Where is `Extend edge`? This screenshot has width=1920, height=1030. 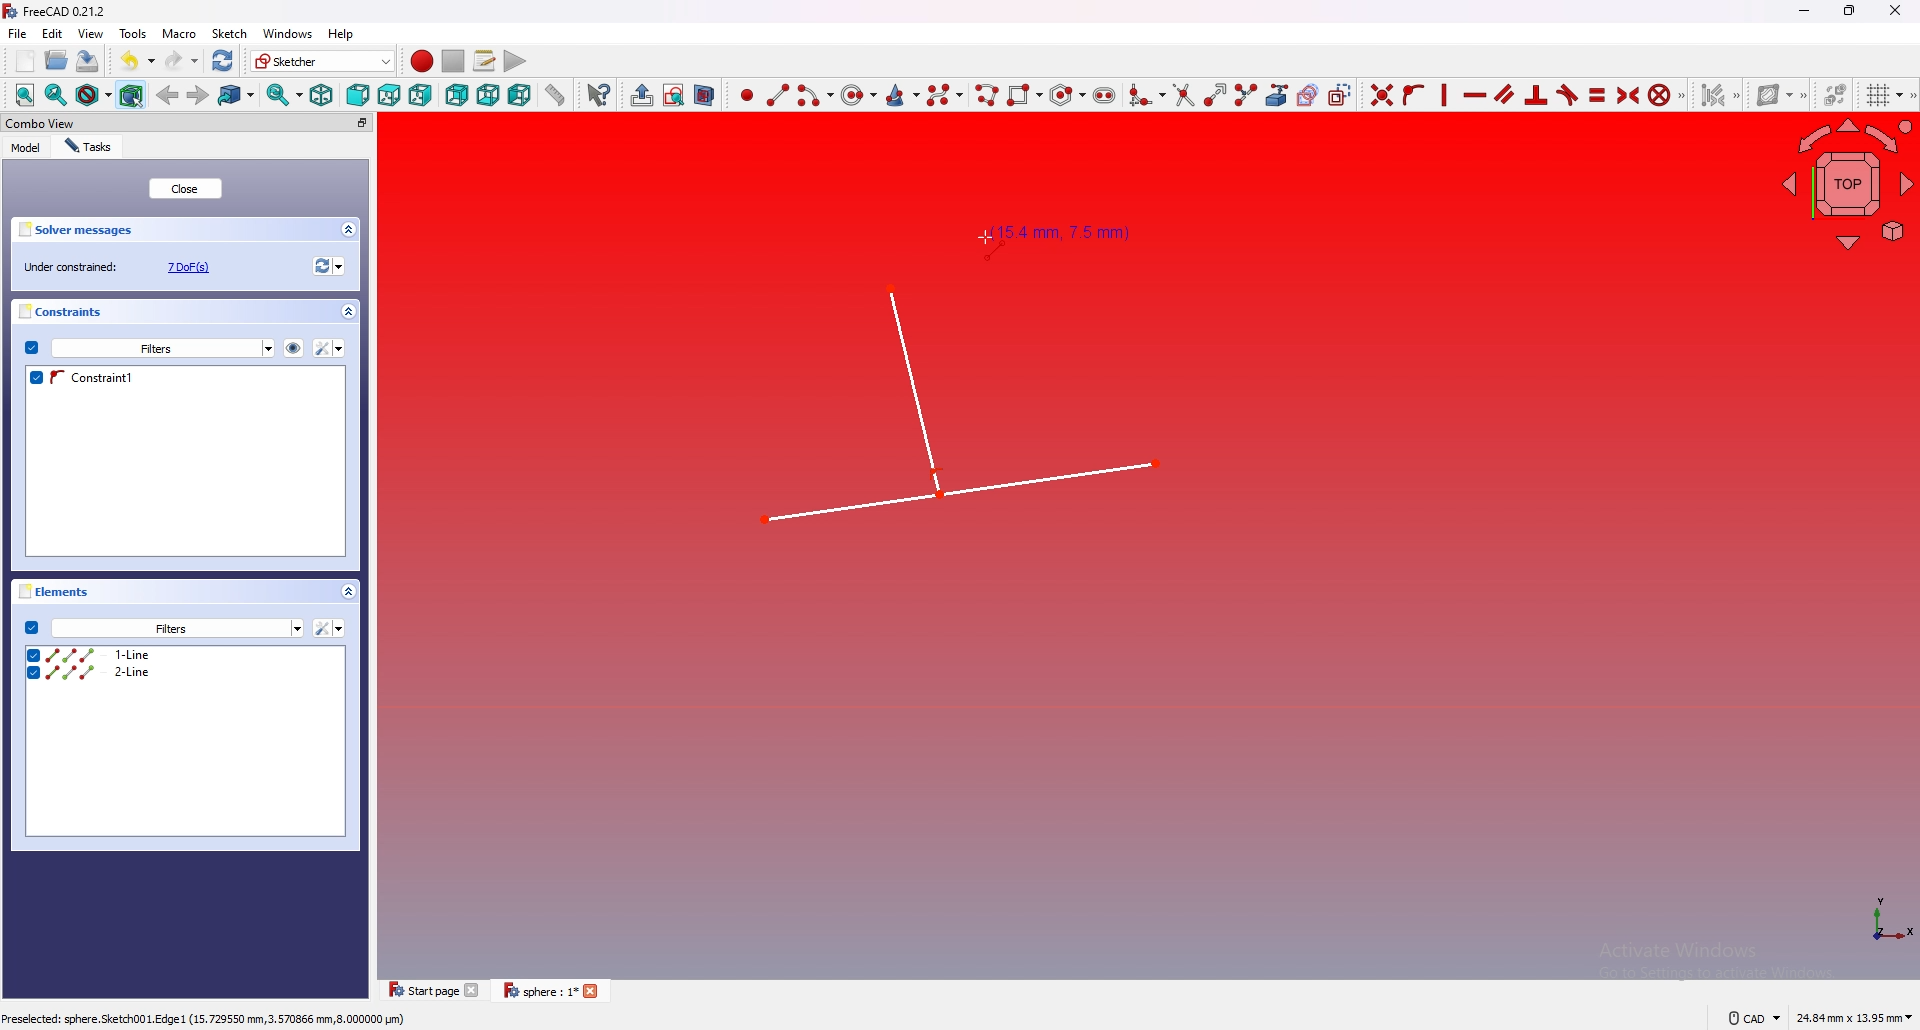
Extend edge is located at coordinates (1213, 94).